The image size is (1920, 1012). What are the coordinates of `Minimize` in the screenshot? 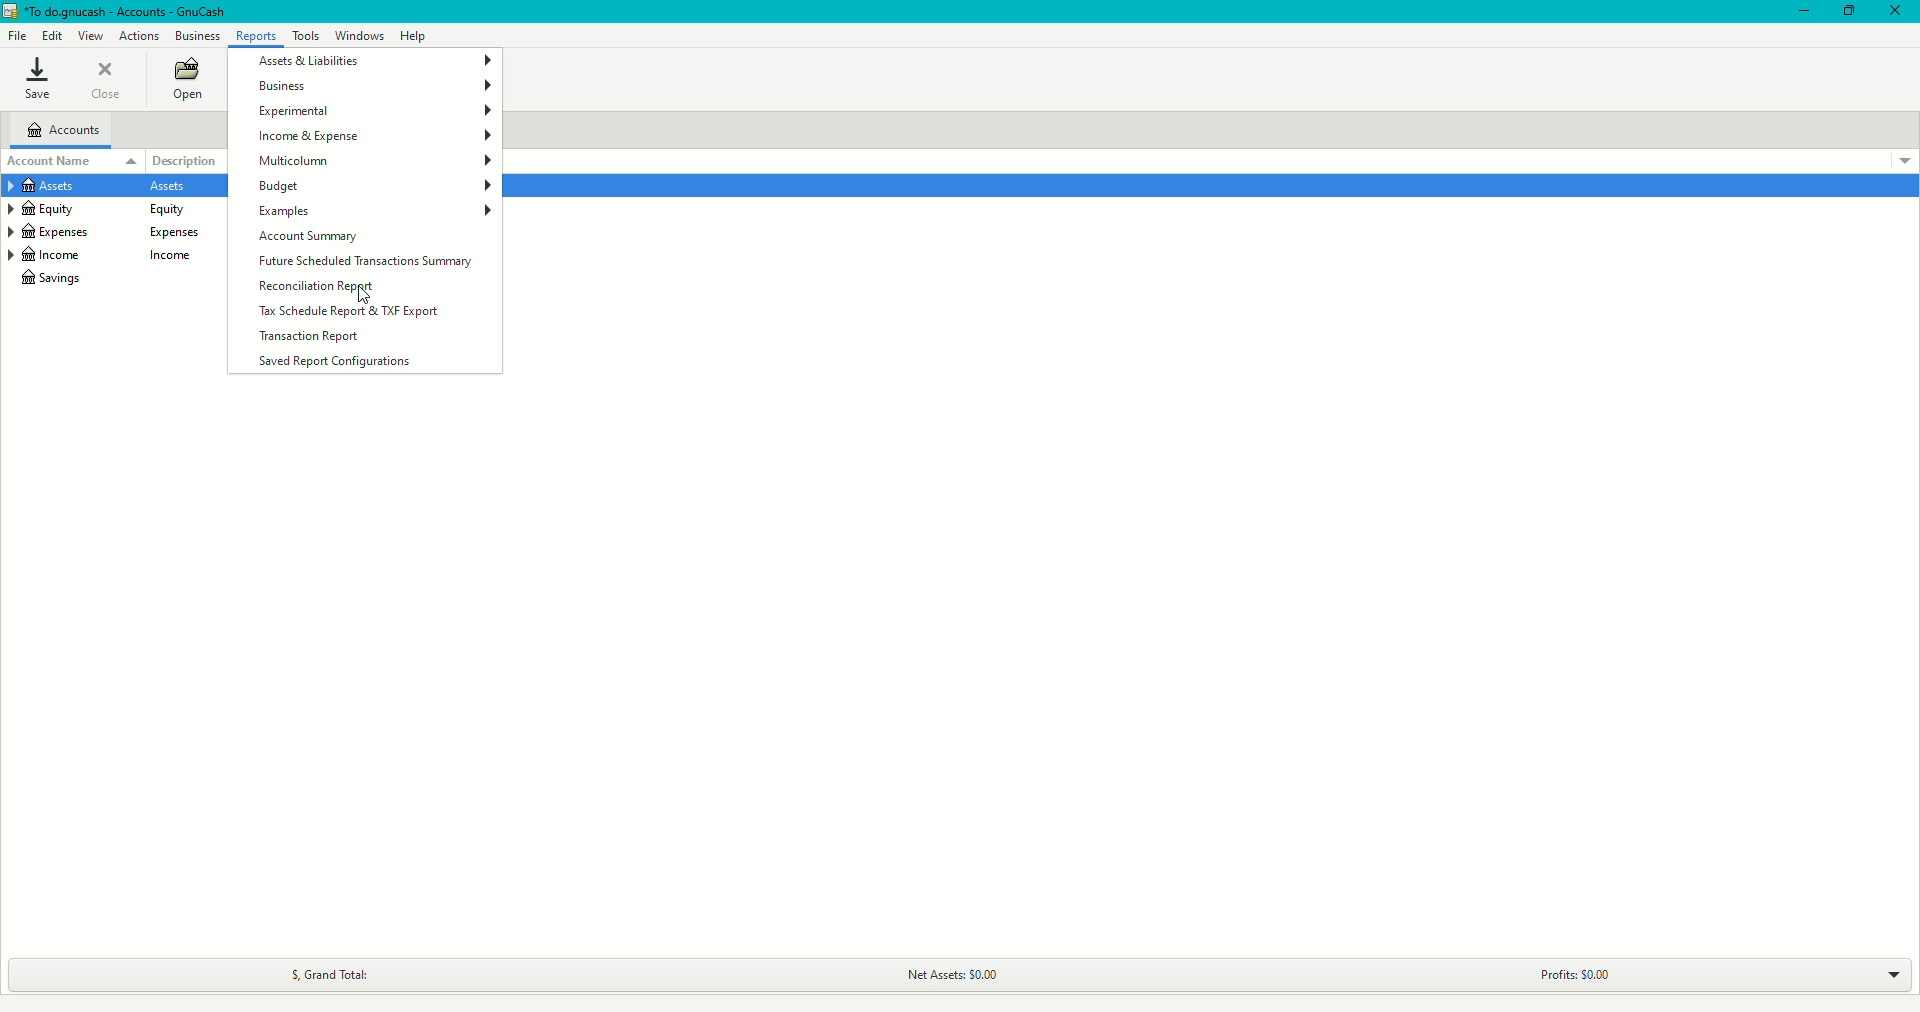 It's located at (1794, 13).